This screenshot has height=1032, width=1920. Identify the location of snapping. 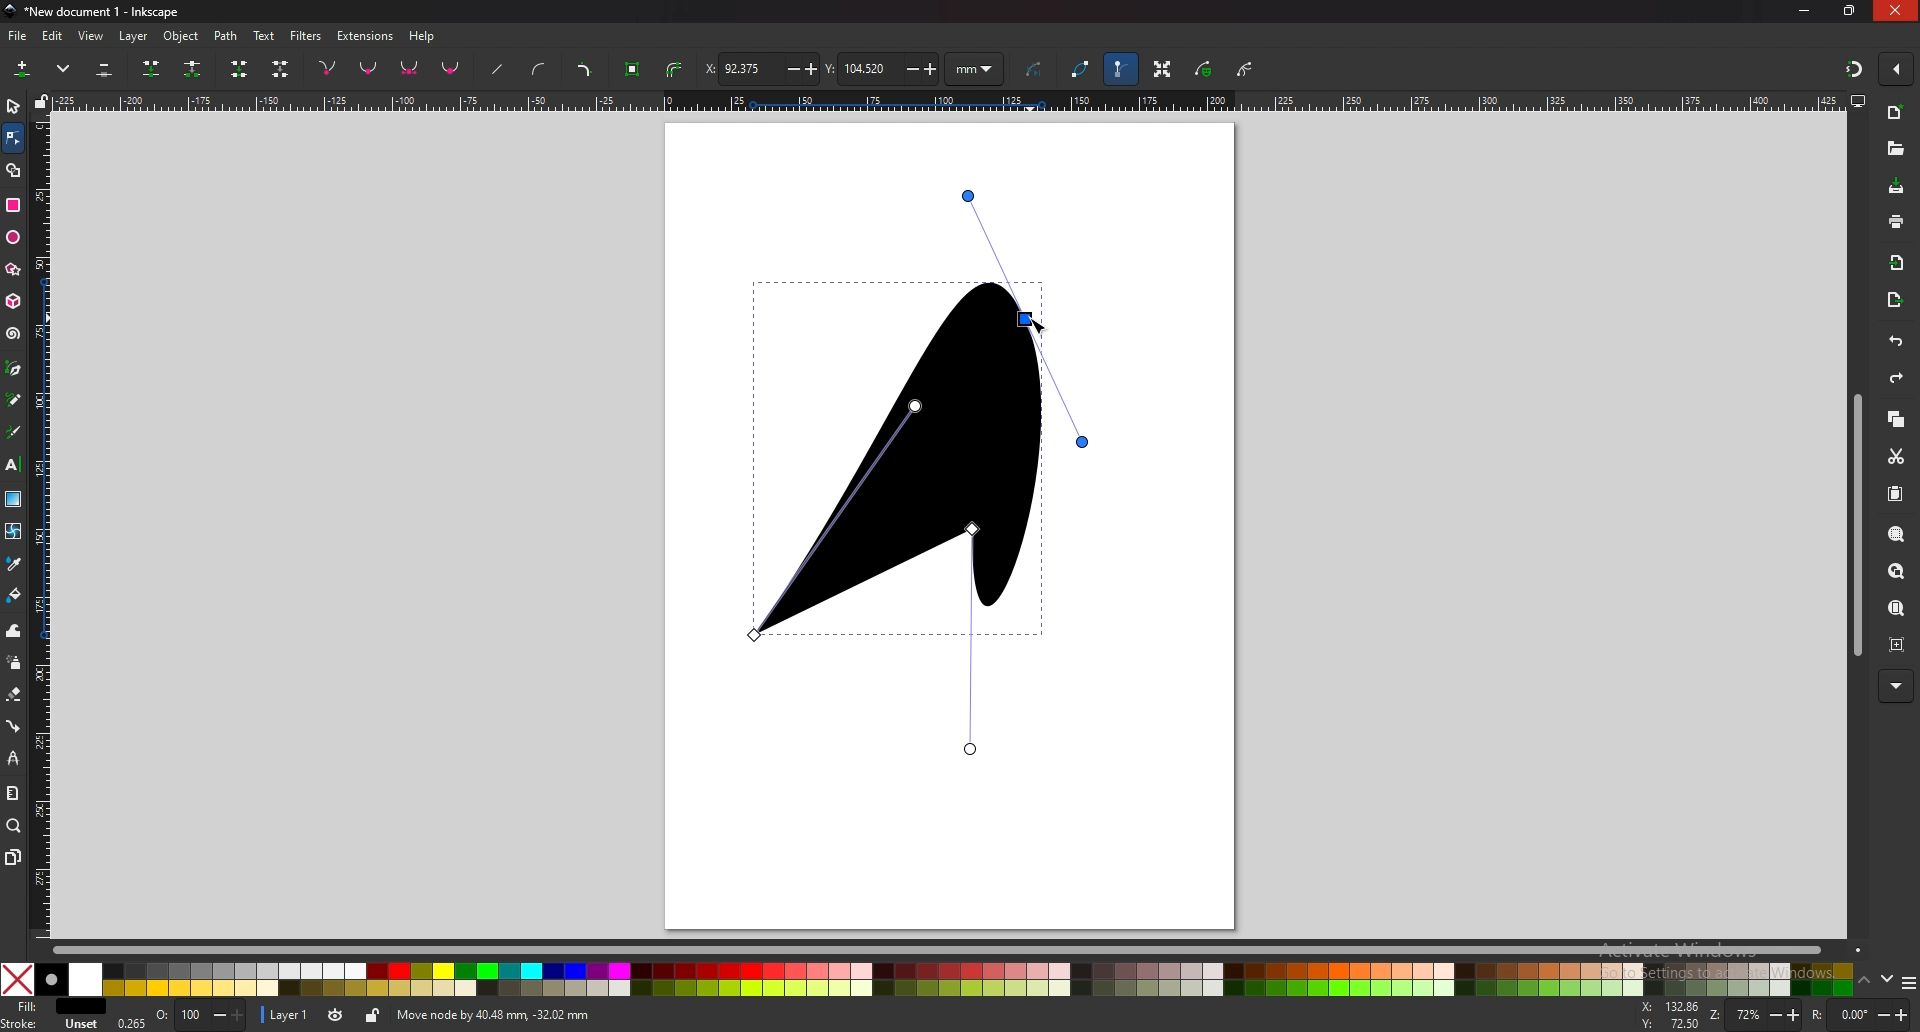
(1854, 70).